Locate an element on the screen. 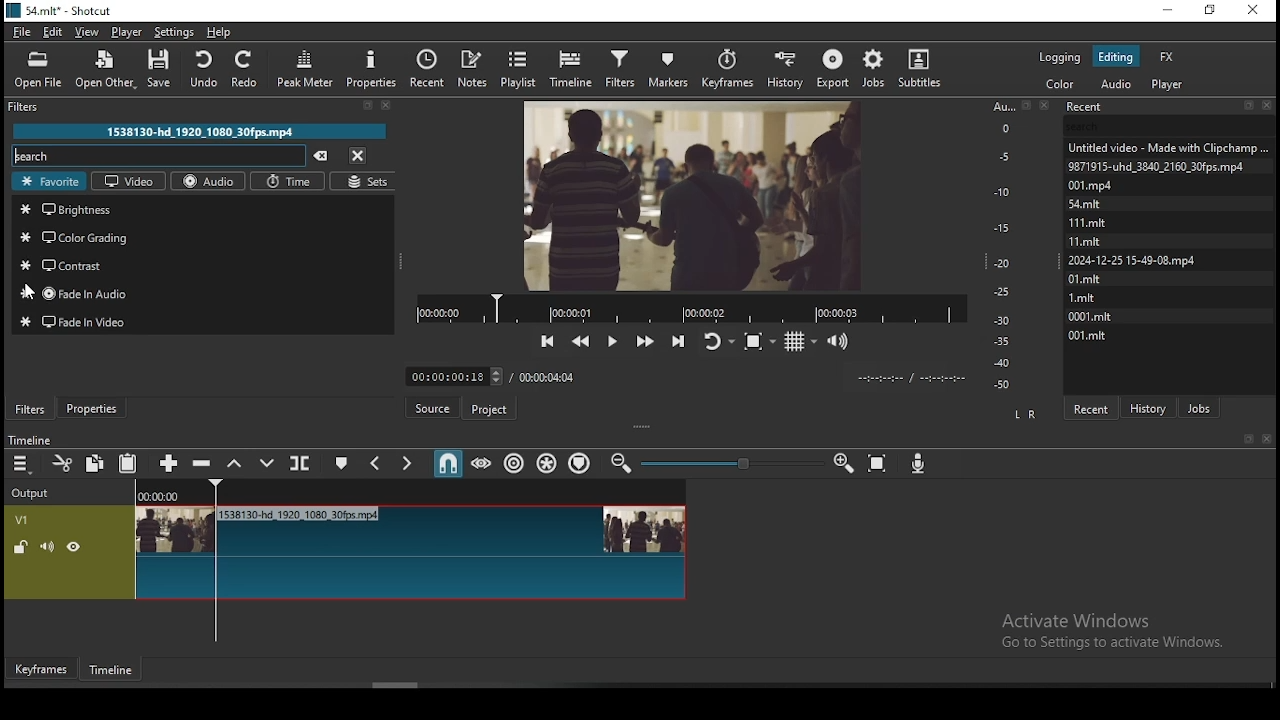  filters is located at coordinates (31, 408).